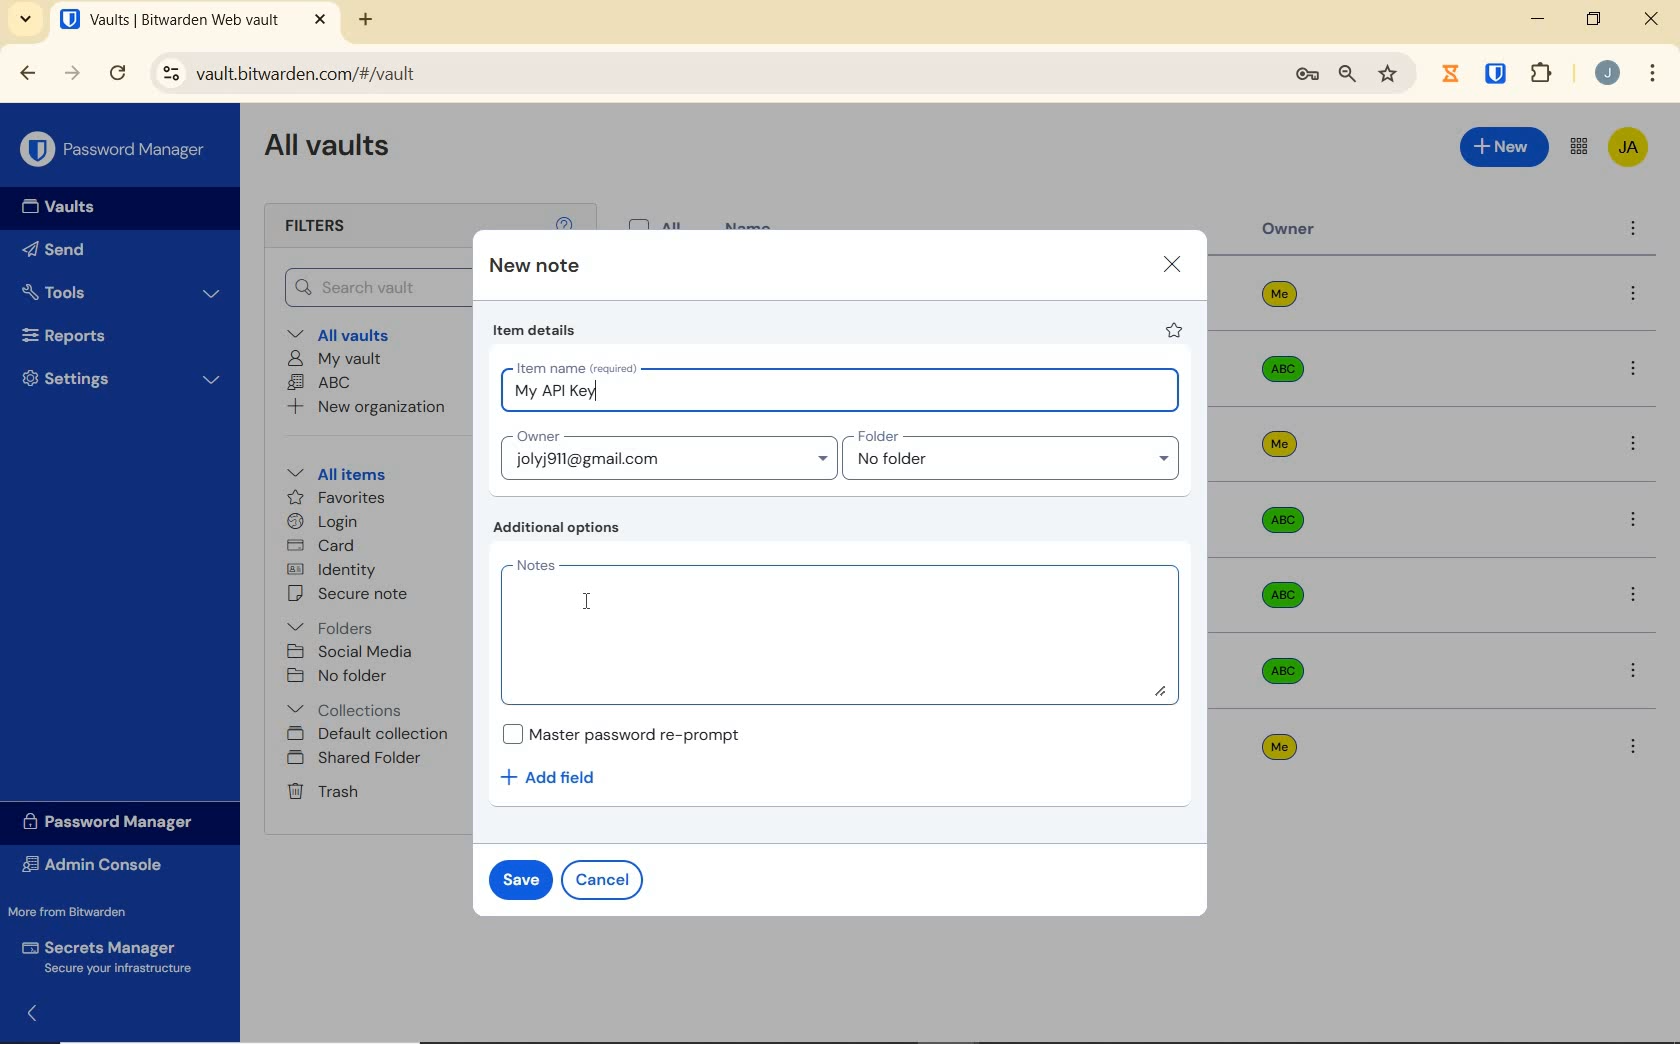 The width and height of the screenshot is (1680, 1044). I want to click on secure note, so click(365, 596).